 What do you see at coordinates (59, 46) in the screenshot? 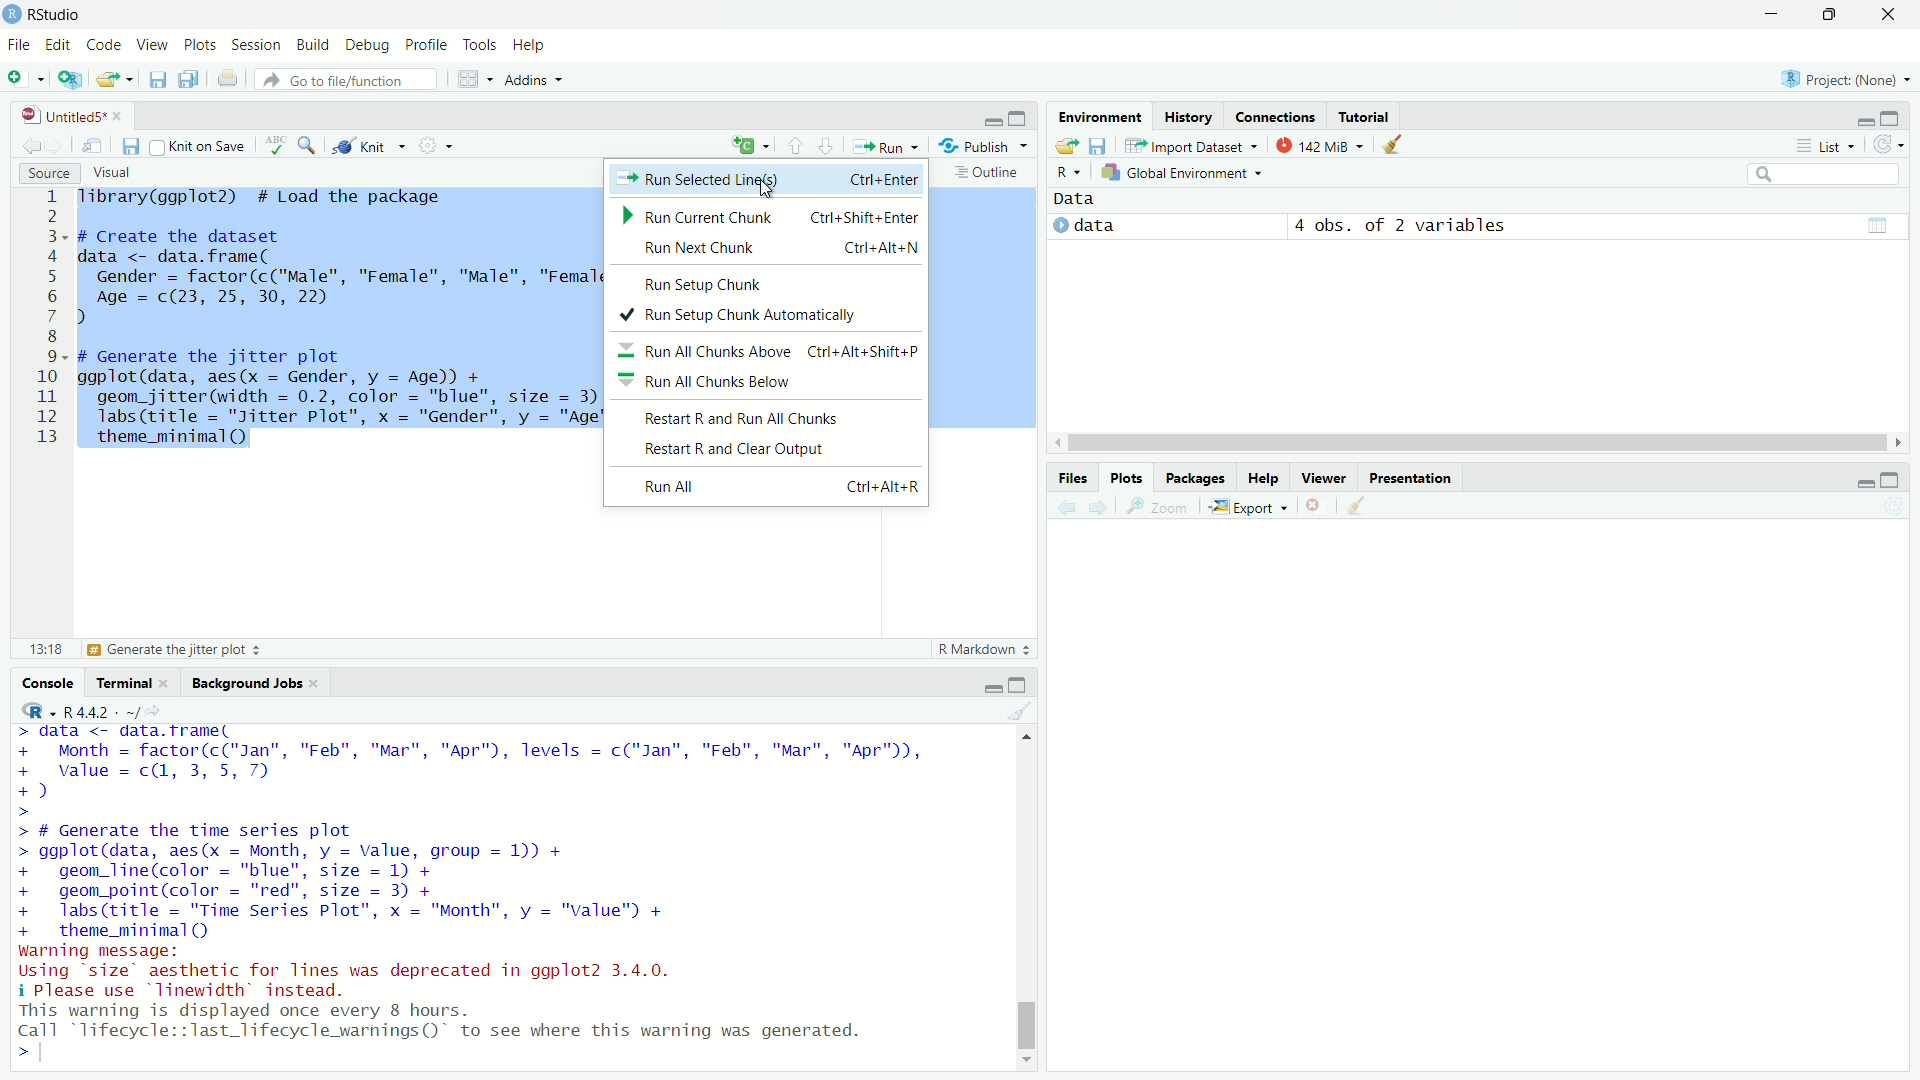
I see `edit` at bounding box center [59, 46].